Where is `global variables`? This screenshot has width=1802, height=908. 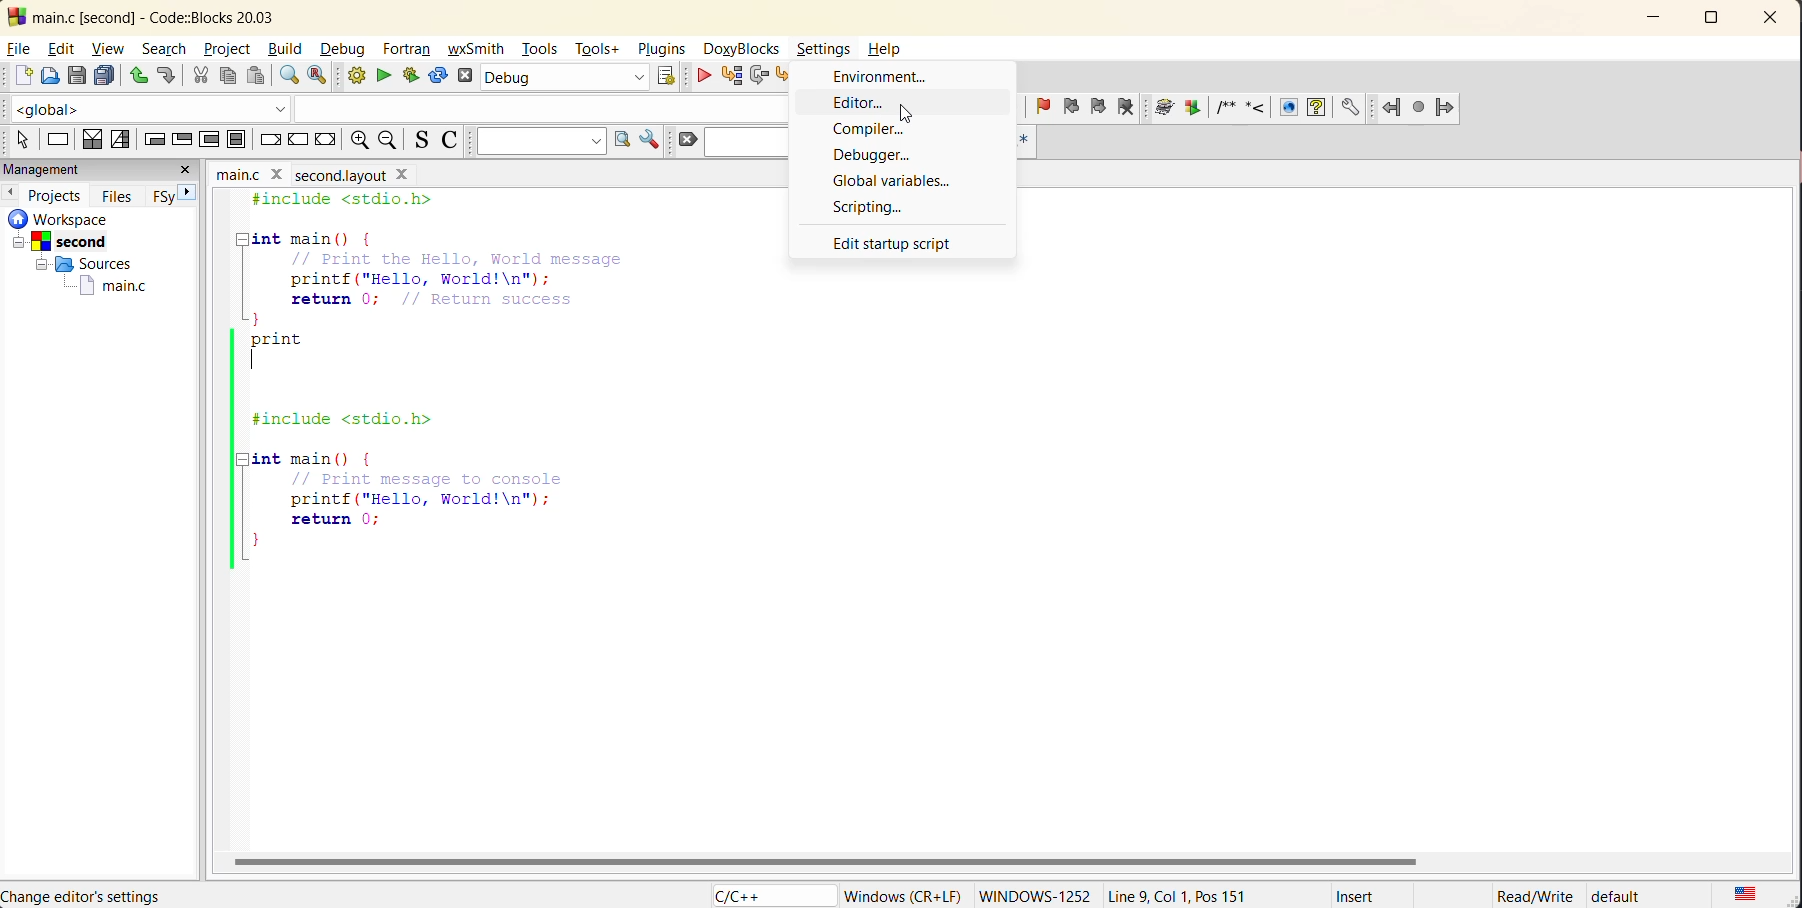 global variables is located at coordinates (896, 180).